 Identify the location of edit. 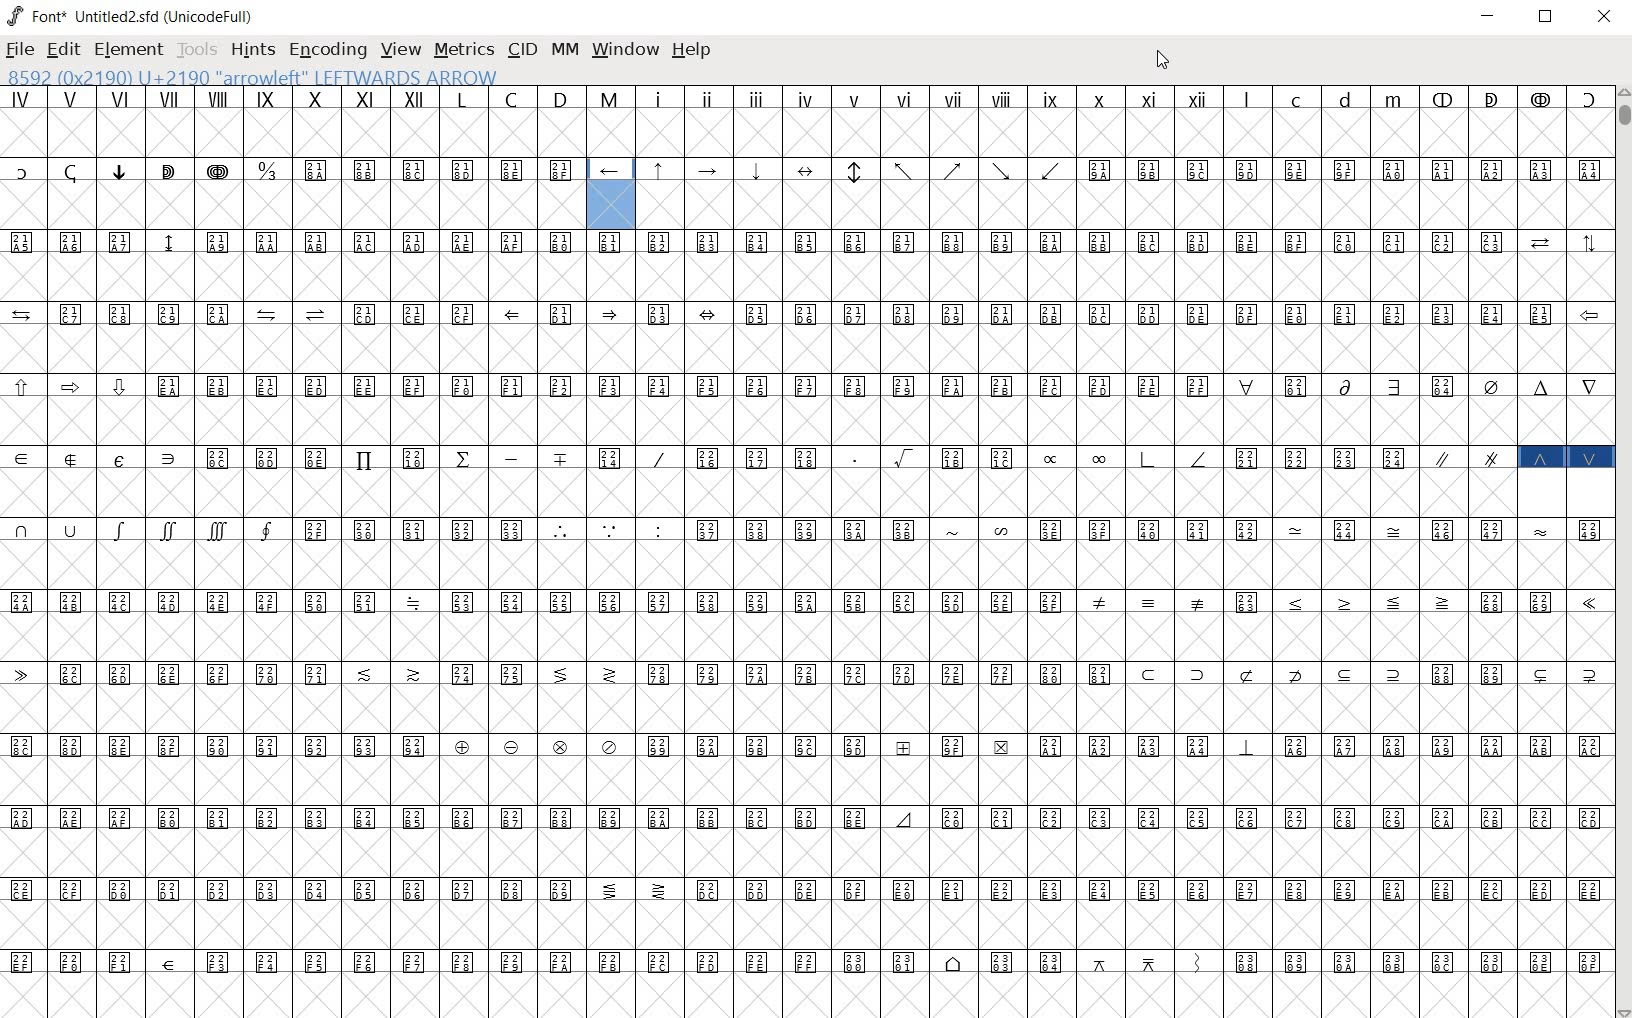
(62, 51).